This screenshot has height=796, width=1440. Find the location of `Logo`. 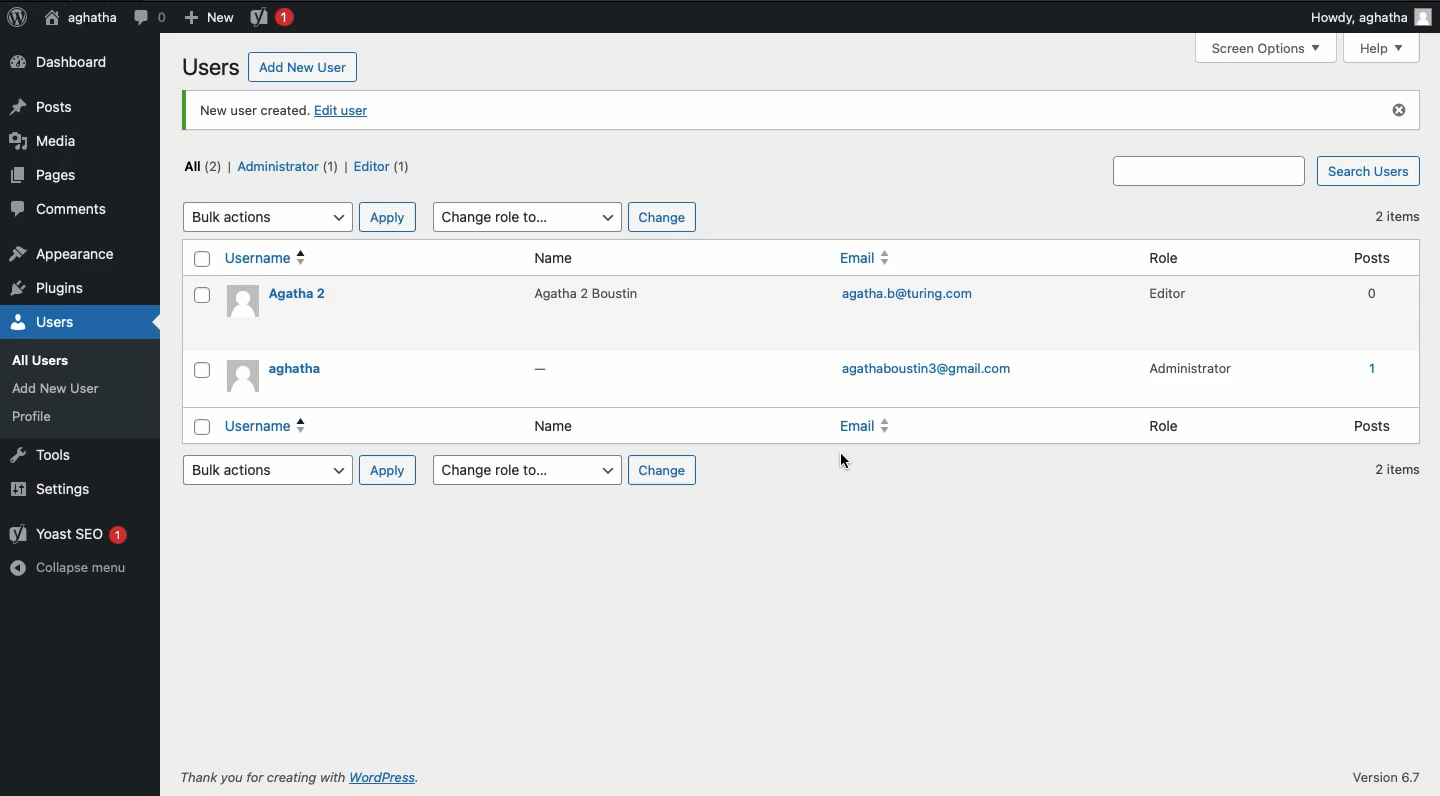

Logo is located at coordinates (17, 18).